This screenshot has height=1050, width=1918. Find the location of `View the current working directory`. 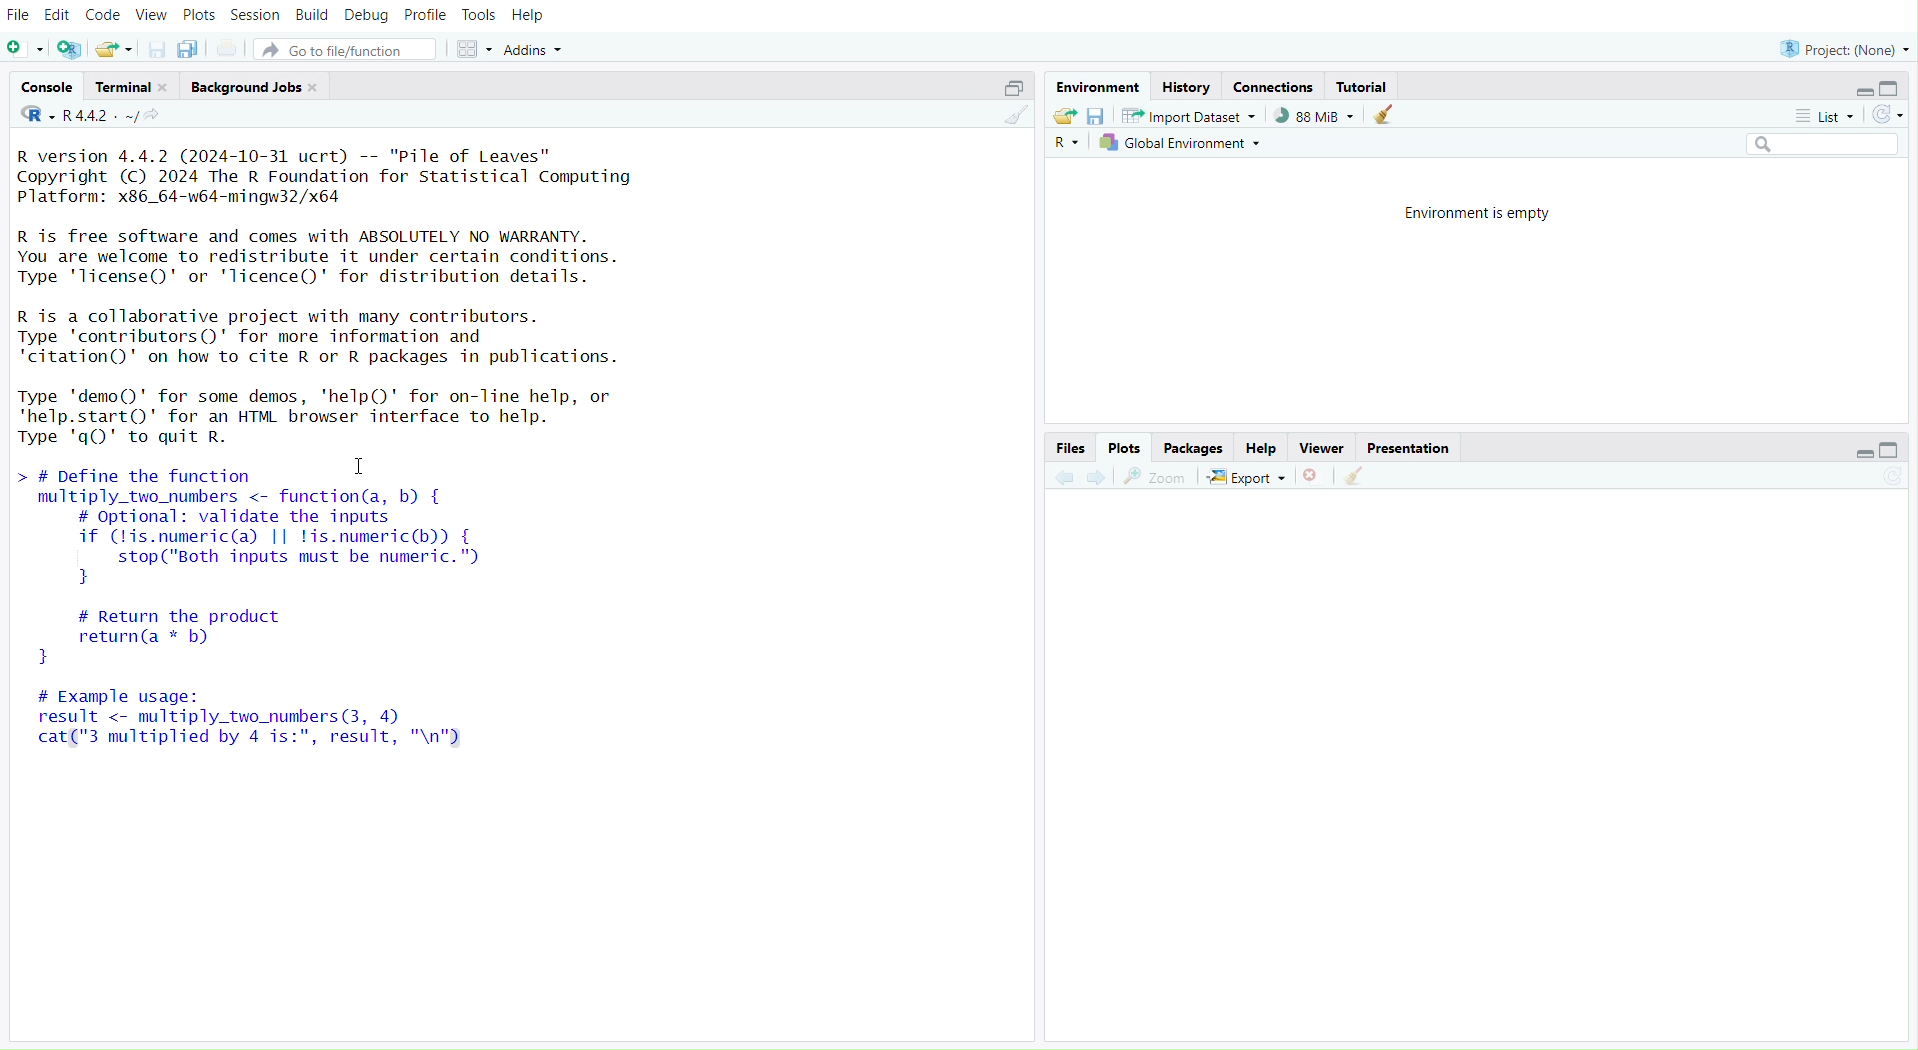

View the current working directory is located at coordinates (166, 120).